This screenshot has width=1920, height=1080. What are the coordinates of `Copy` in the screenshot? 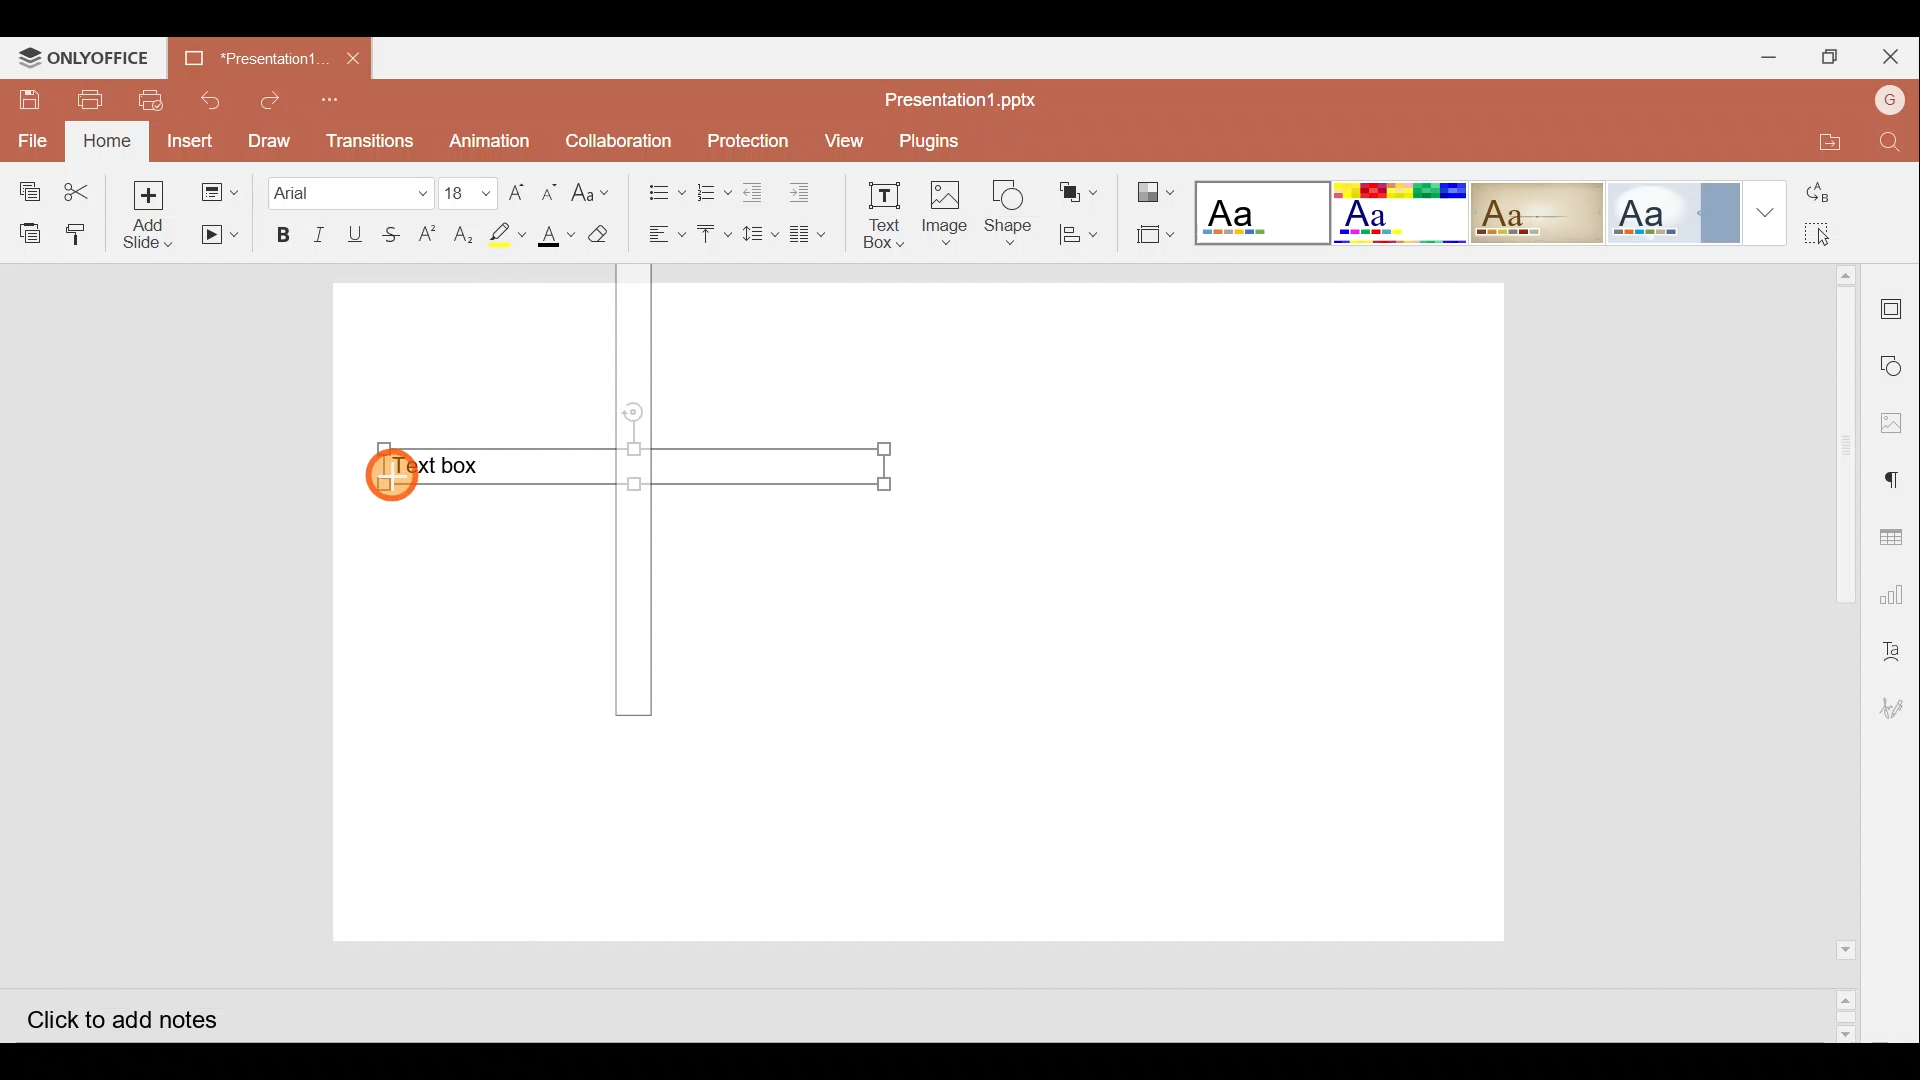 It's located at (25, 186).